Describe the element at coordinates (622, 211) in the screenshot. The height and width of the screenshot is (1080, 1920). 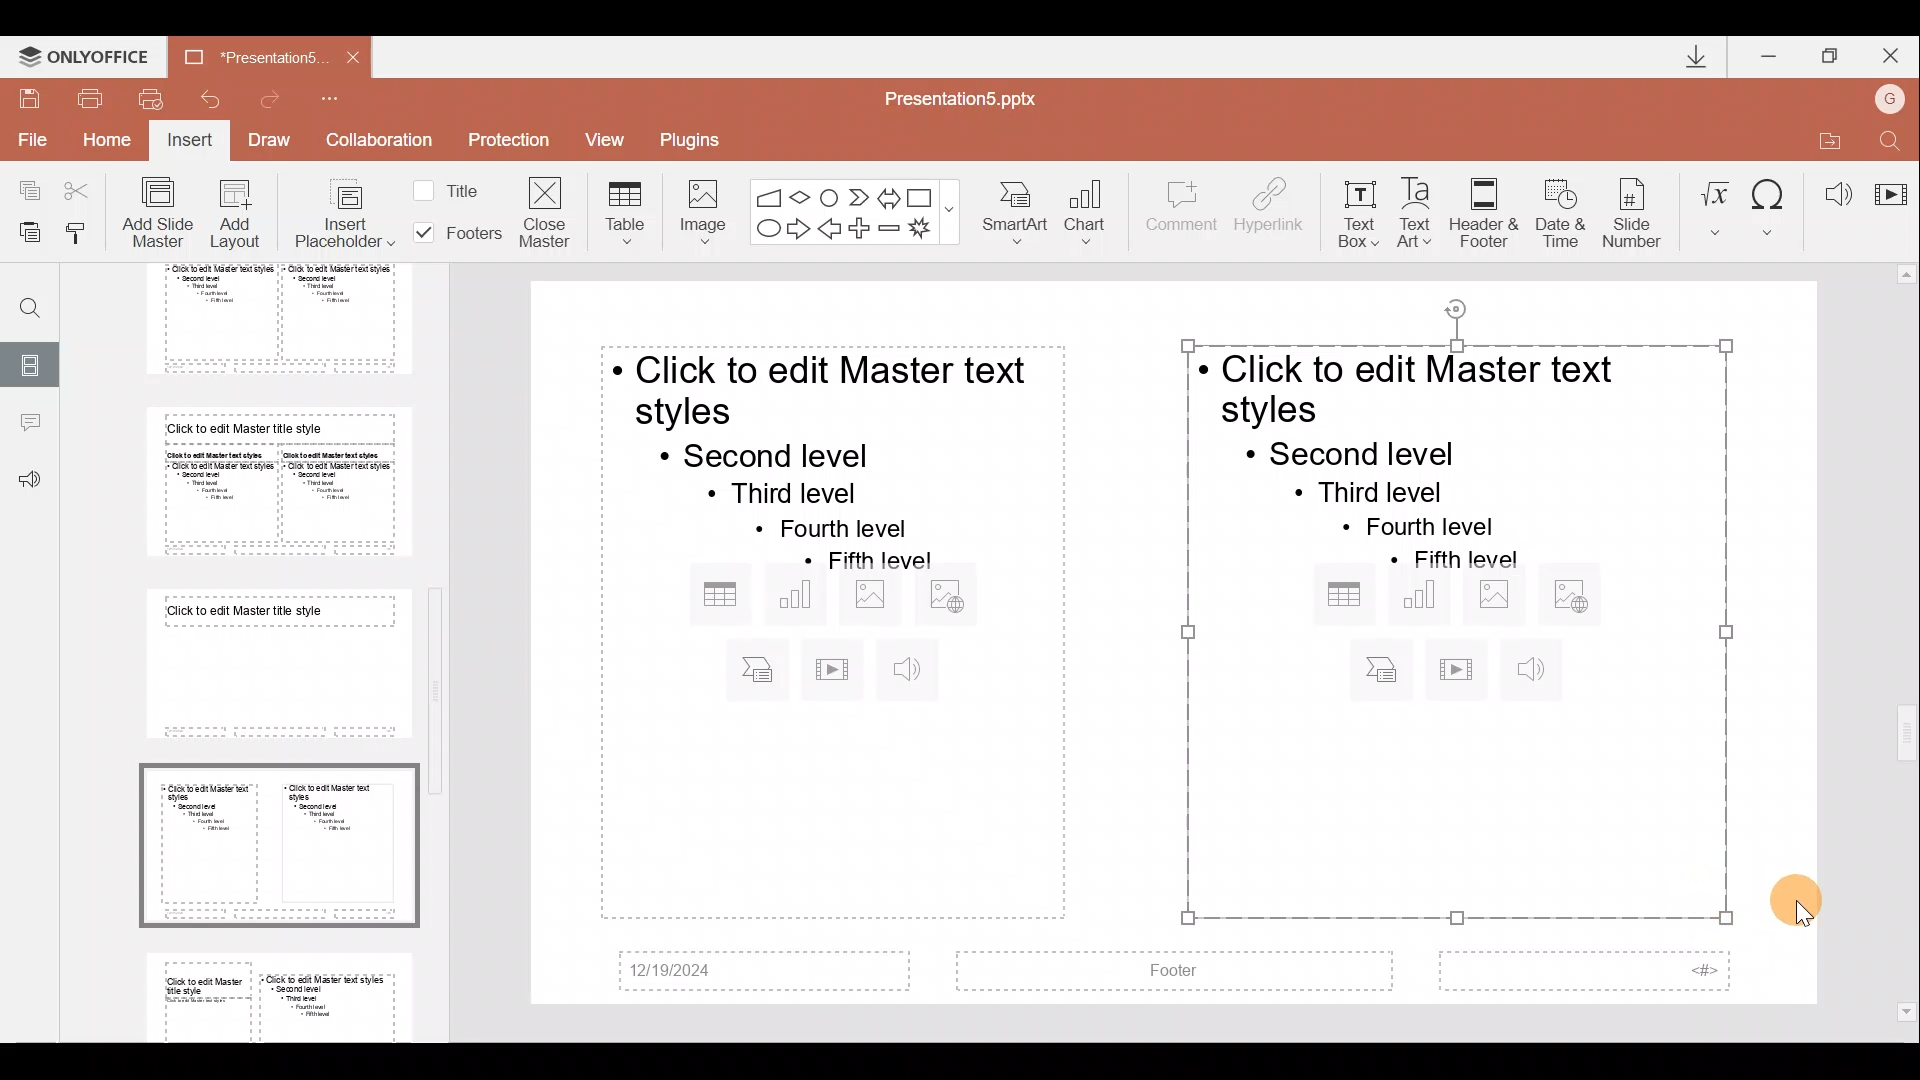
I see `Table` at that location.